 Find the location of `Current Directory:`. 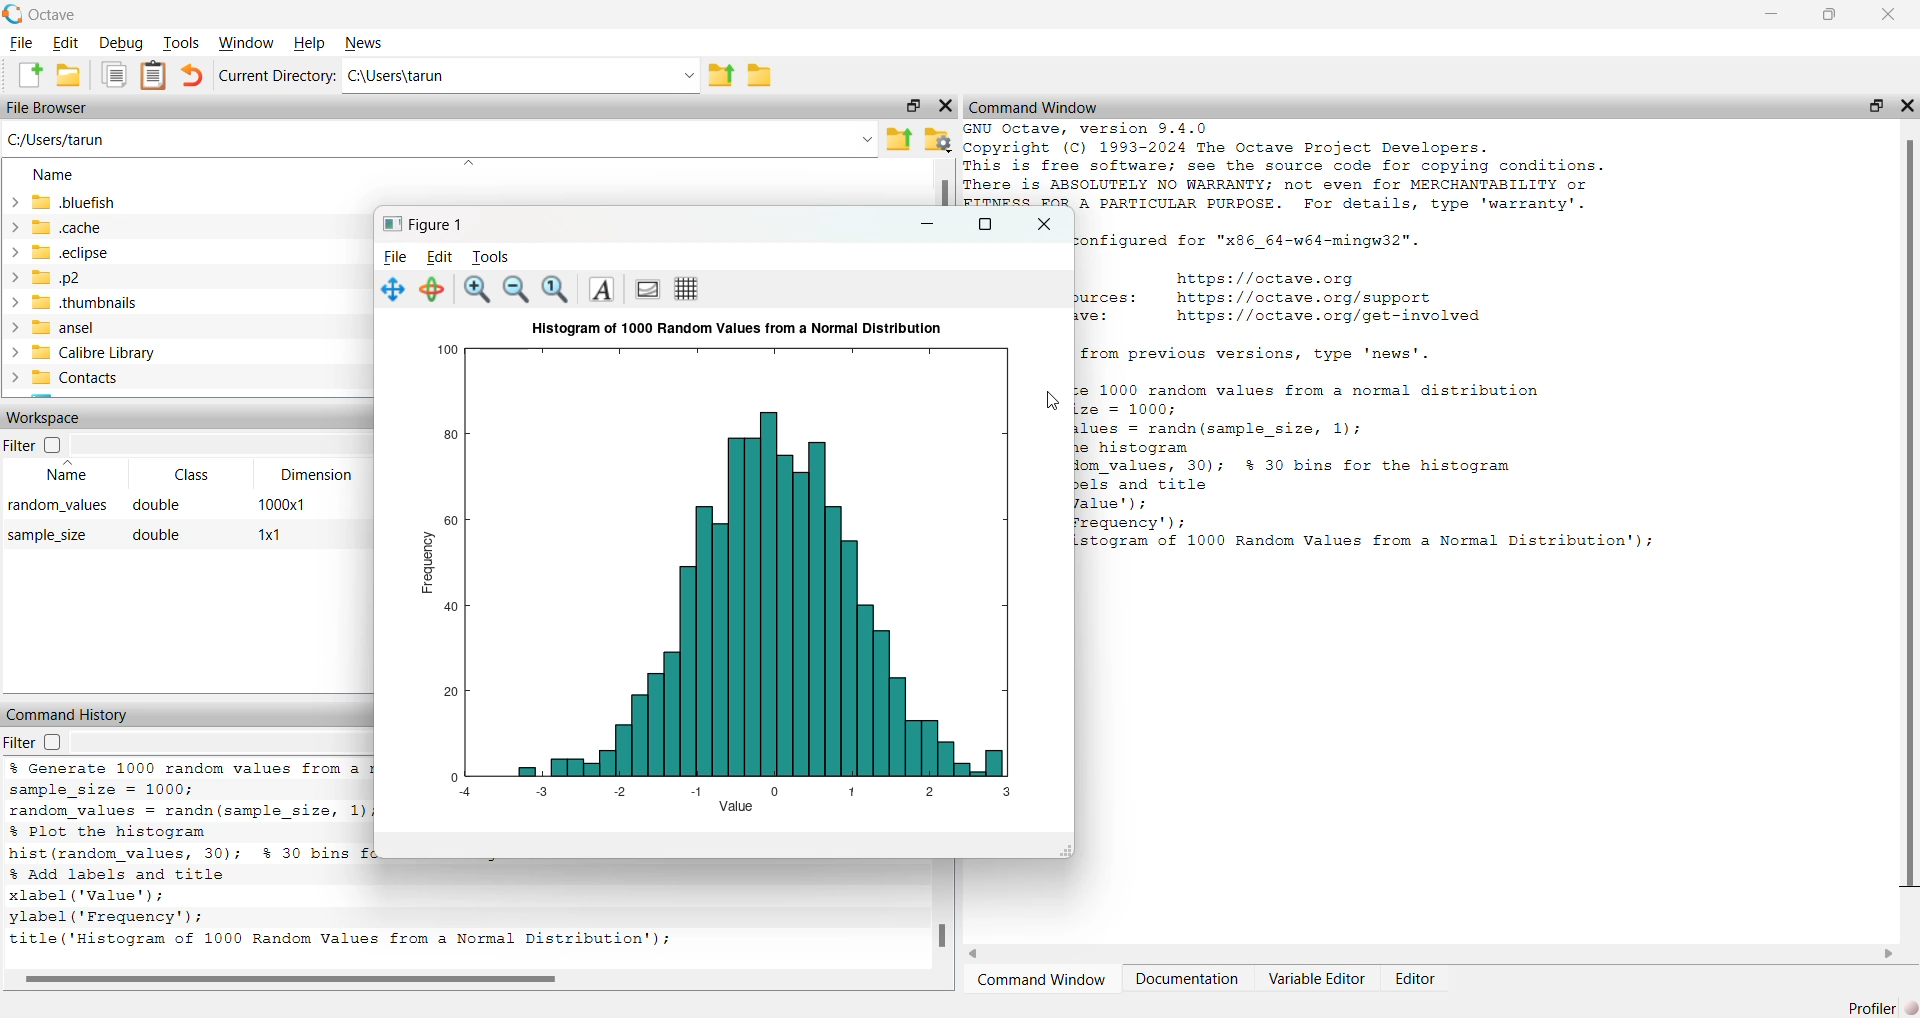

Current Directory: is located at coordinates (279, 75).